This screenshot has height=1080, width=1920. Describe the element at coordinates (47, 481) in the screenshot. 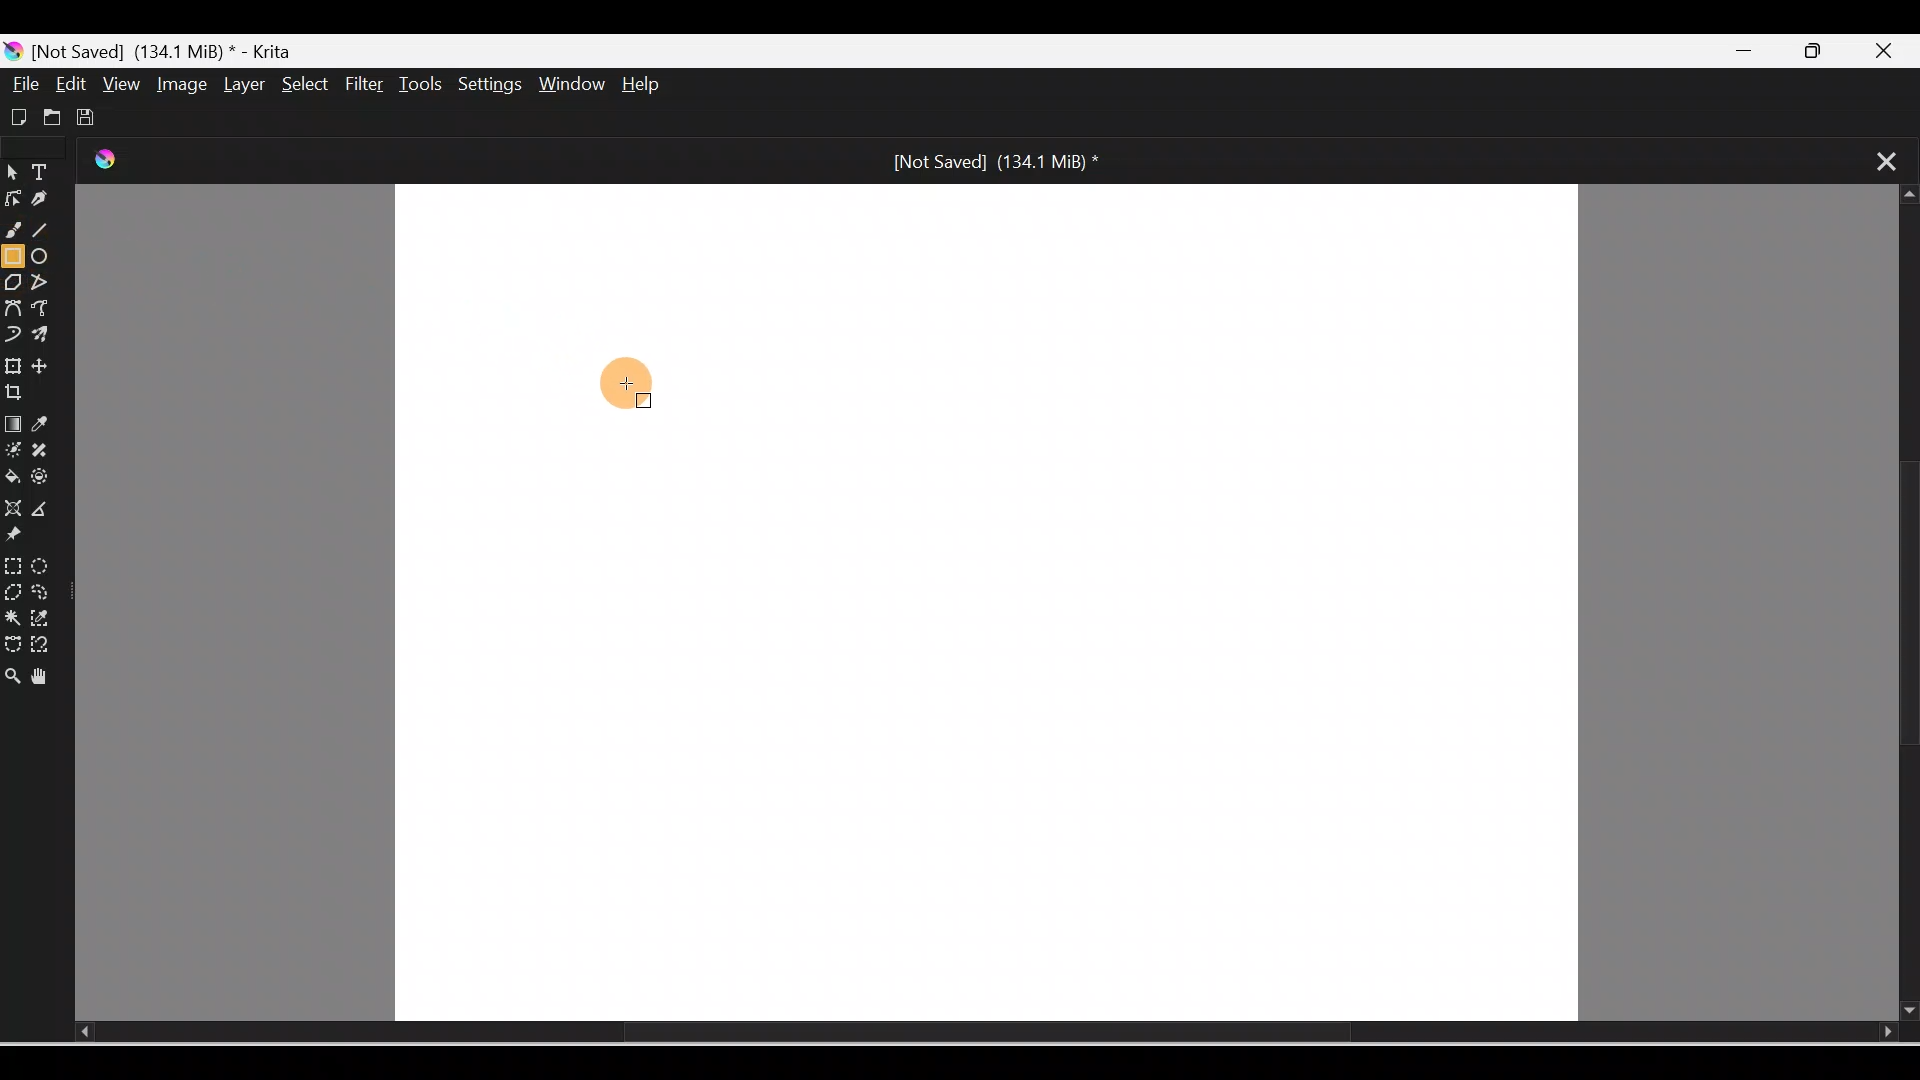

I see `Enclose and fill tool` at that location.